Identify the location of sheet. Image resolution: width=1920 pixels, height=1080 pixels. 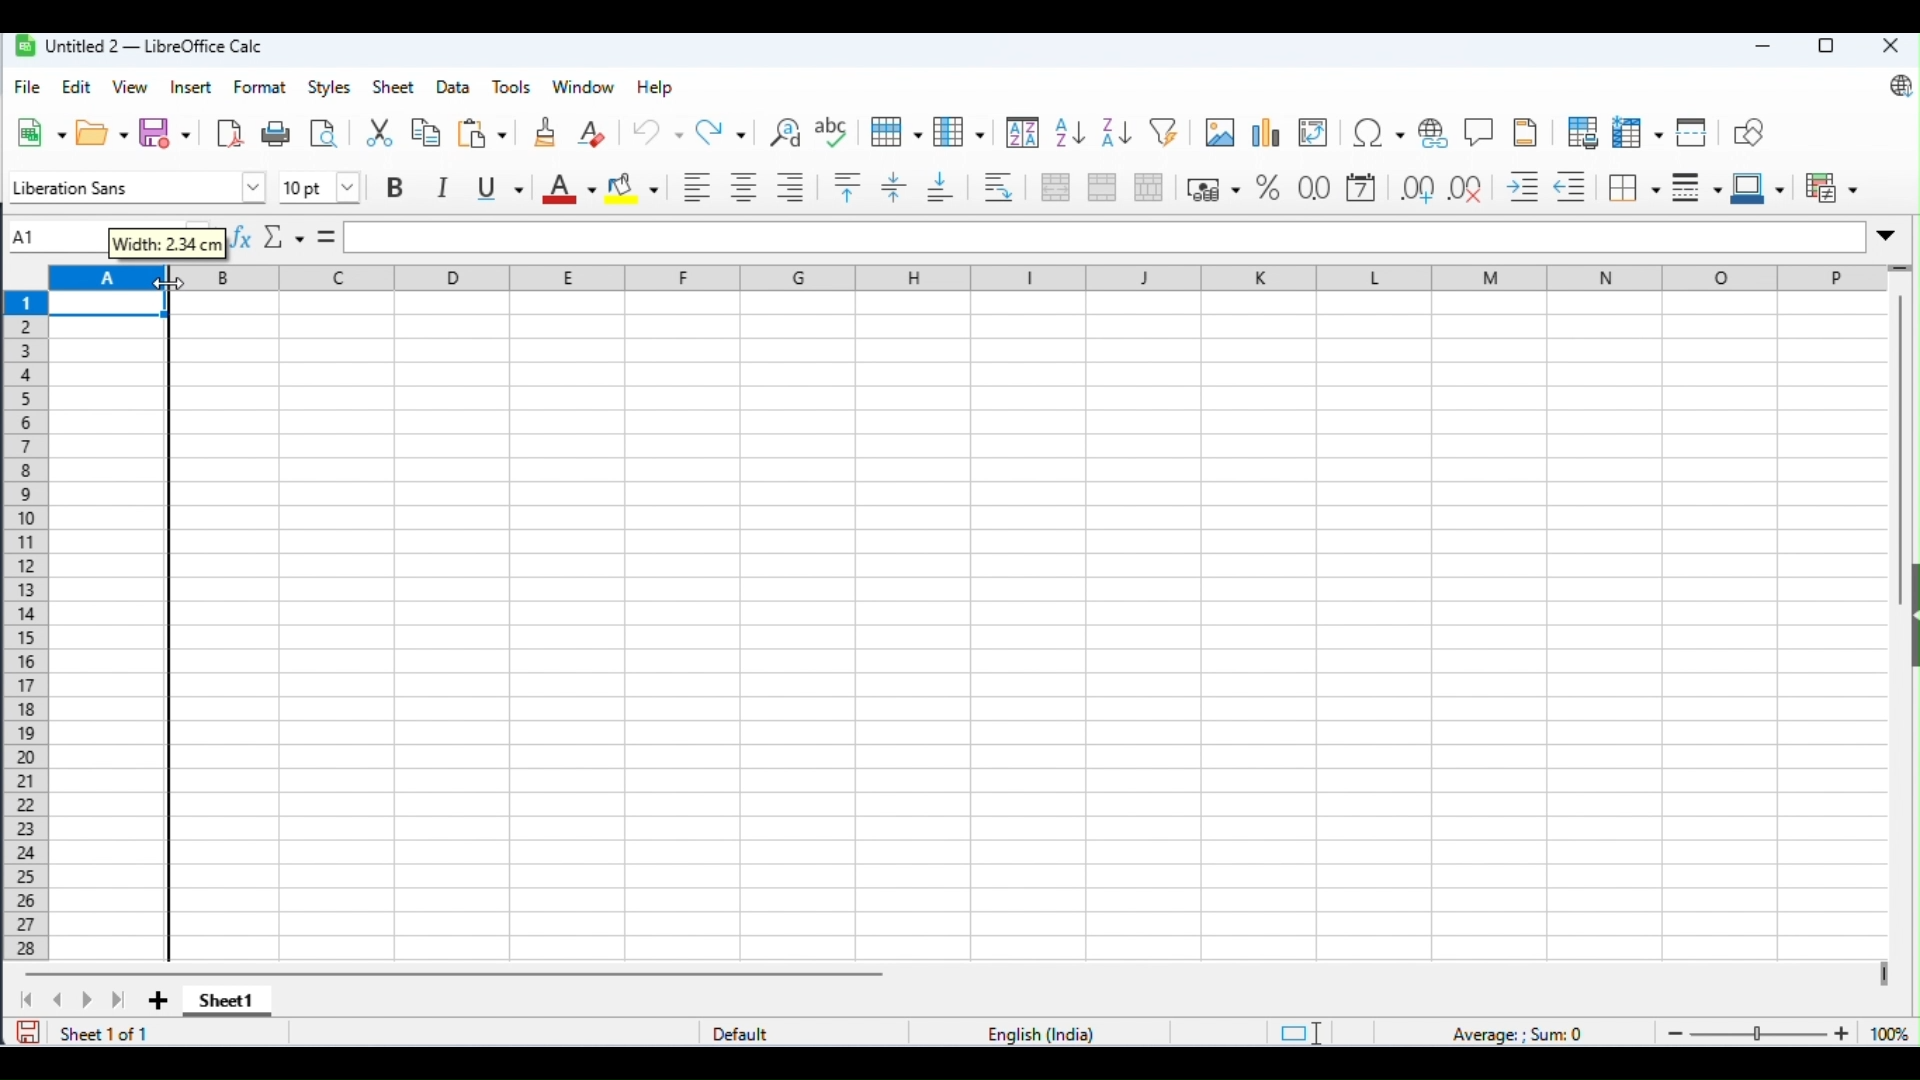
(396, 86).